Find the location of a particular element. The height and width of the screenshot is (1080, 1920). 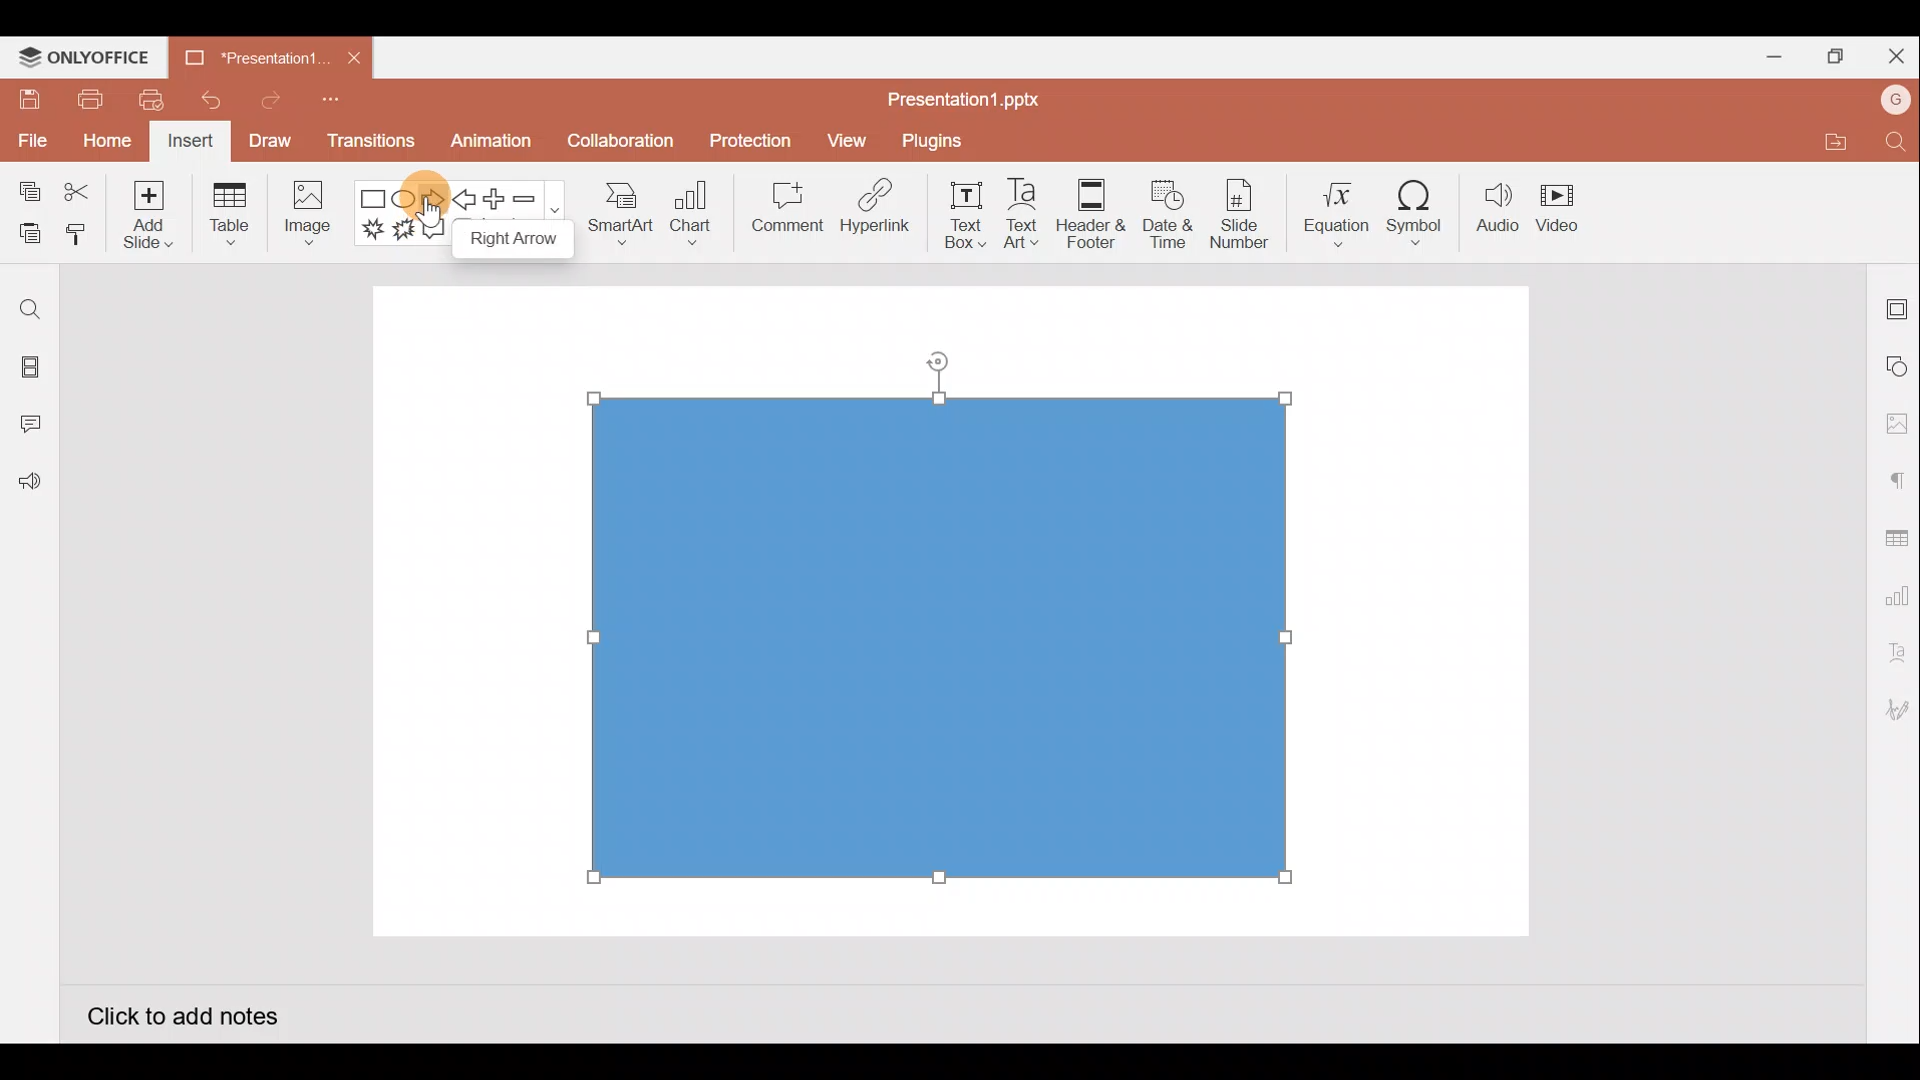

Find is located at coordinates (1898, 141).